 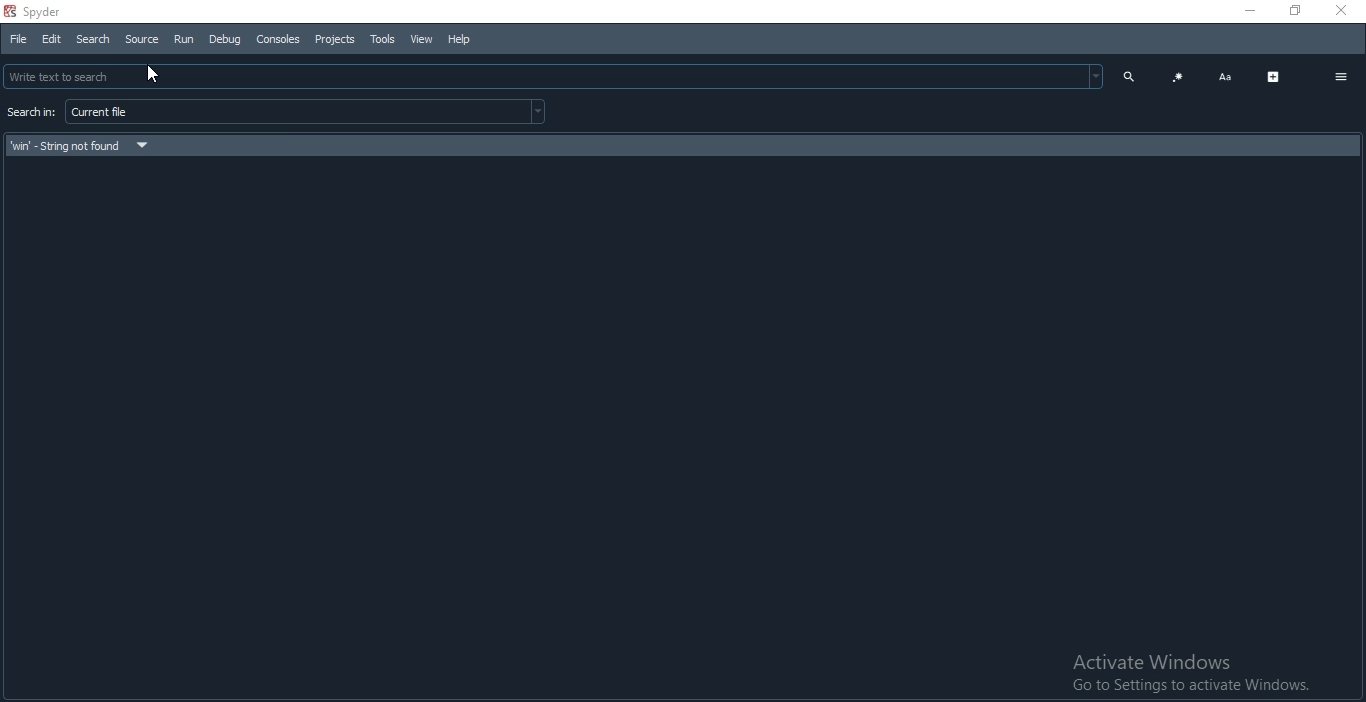 What do you see at coordinates (278, 39) in the screenshot?
I see `Consoles` at bounding box center [278, 39].